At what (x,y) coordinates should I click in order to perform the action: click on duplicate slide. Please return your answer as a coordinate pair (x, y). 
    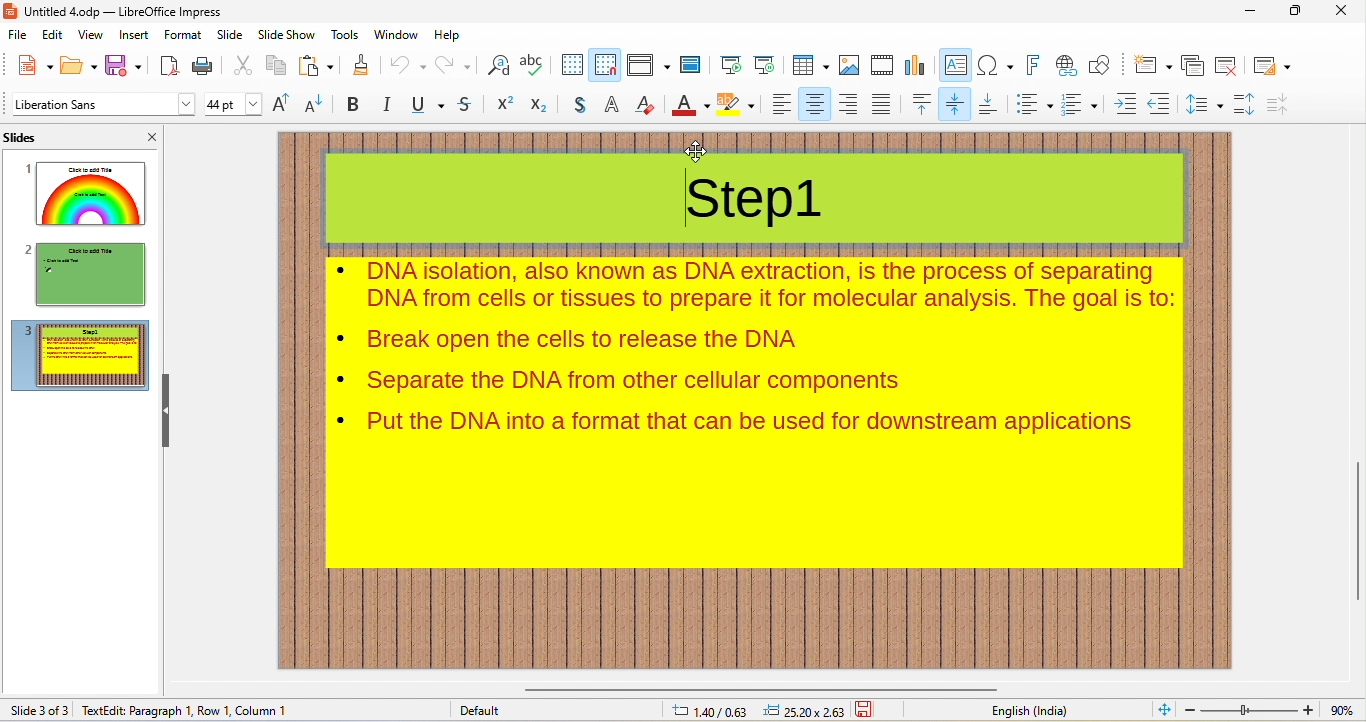
    Looking at the image, I should click on (1194, 67).